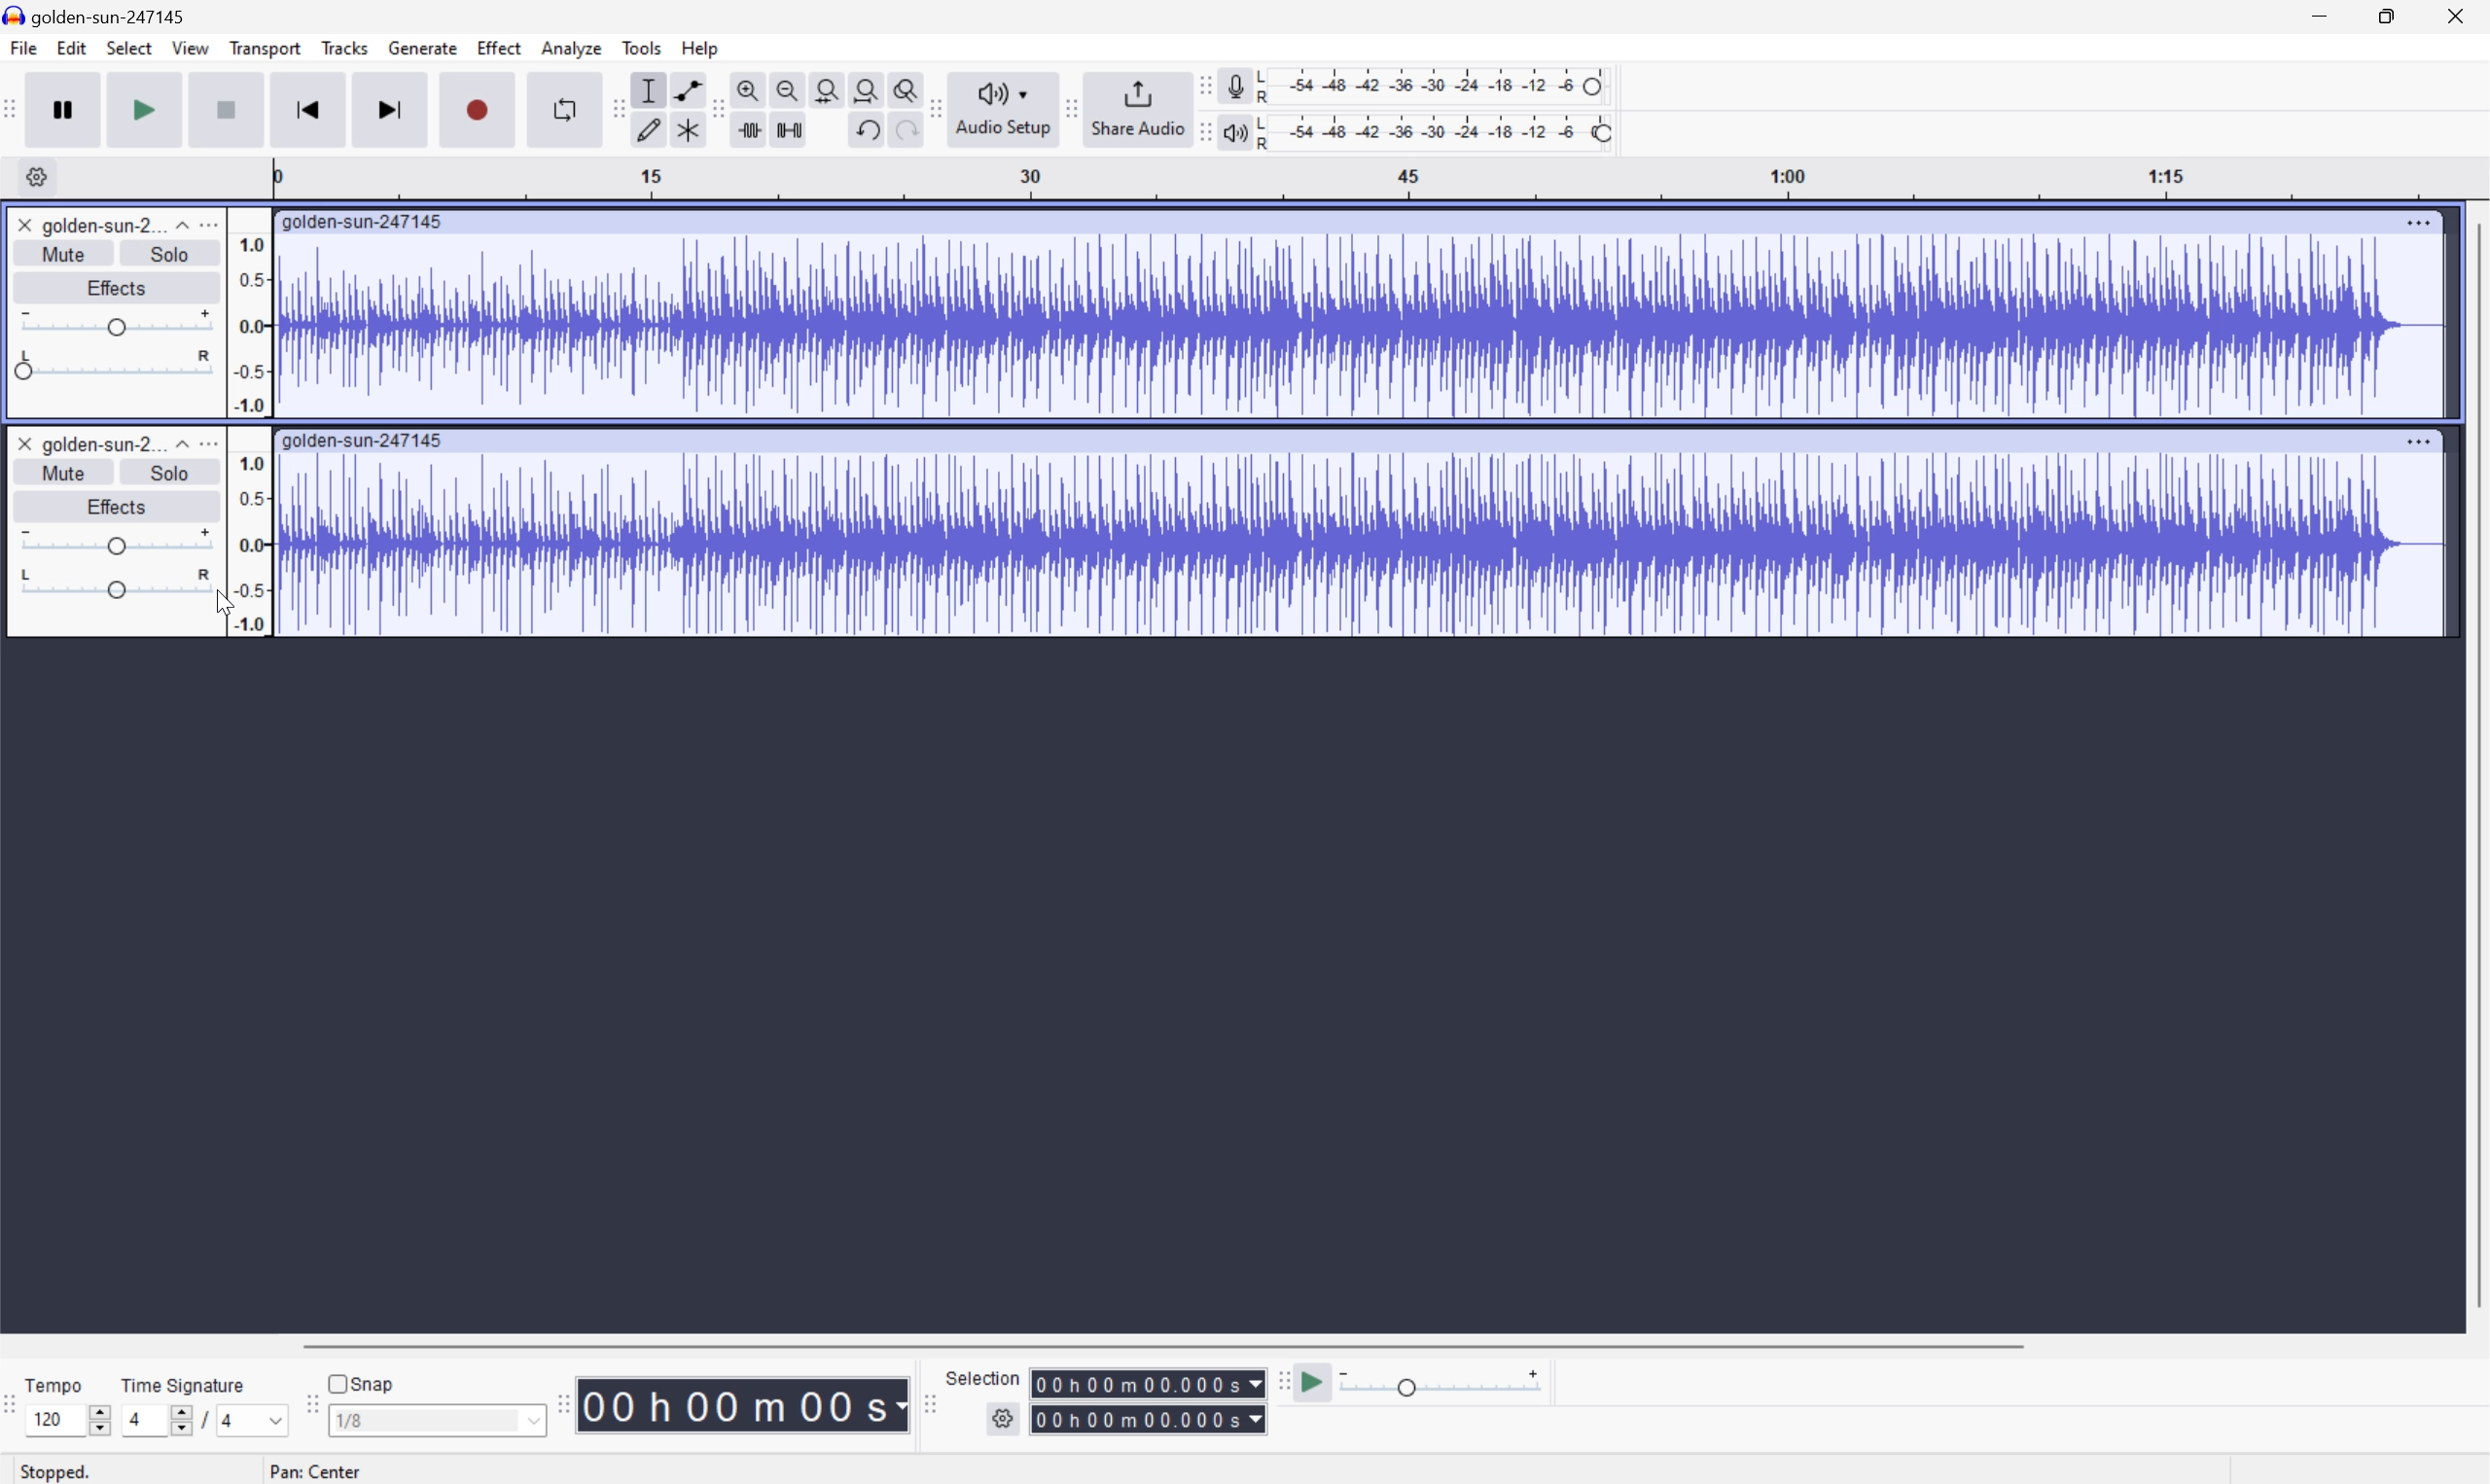  What do you see at coordinates (117, 584) in the screenshot?
I see `Slider` at bounding box center [117, 584].